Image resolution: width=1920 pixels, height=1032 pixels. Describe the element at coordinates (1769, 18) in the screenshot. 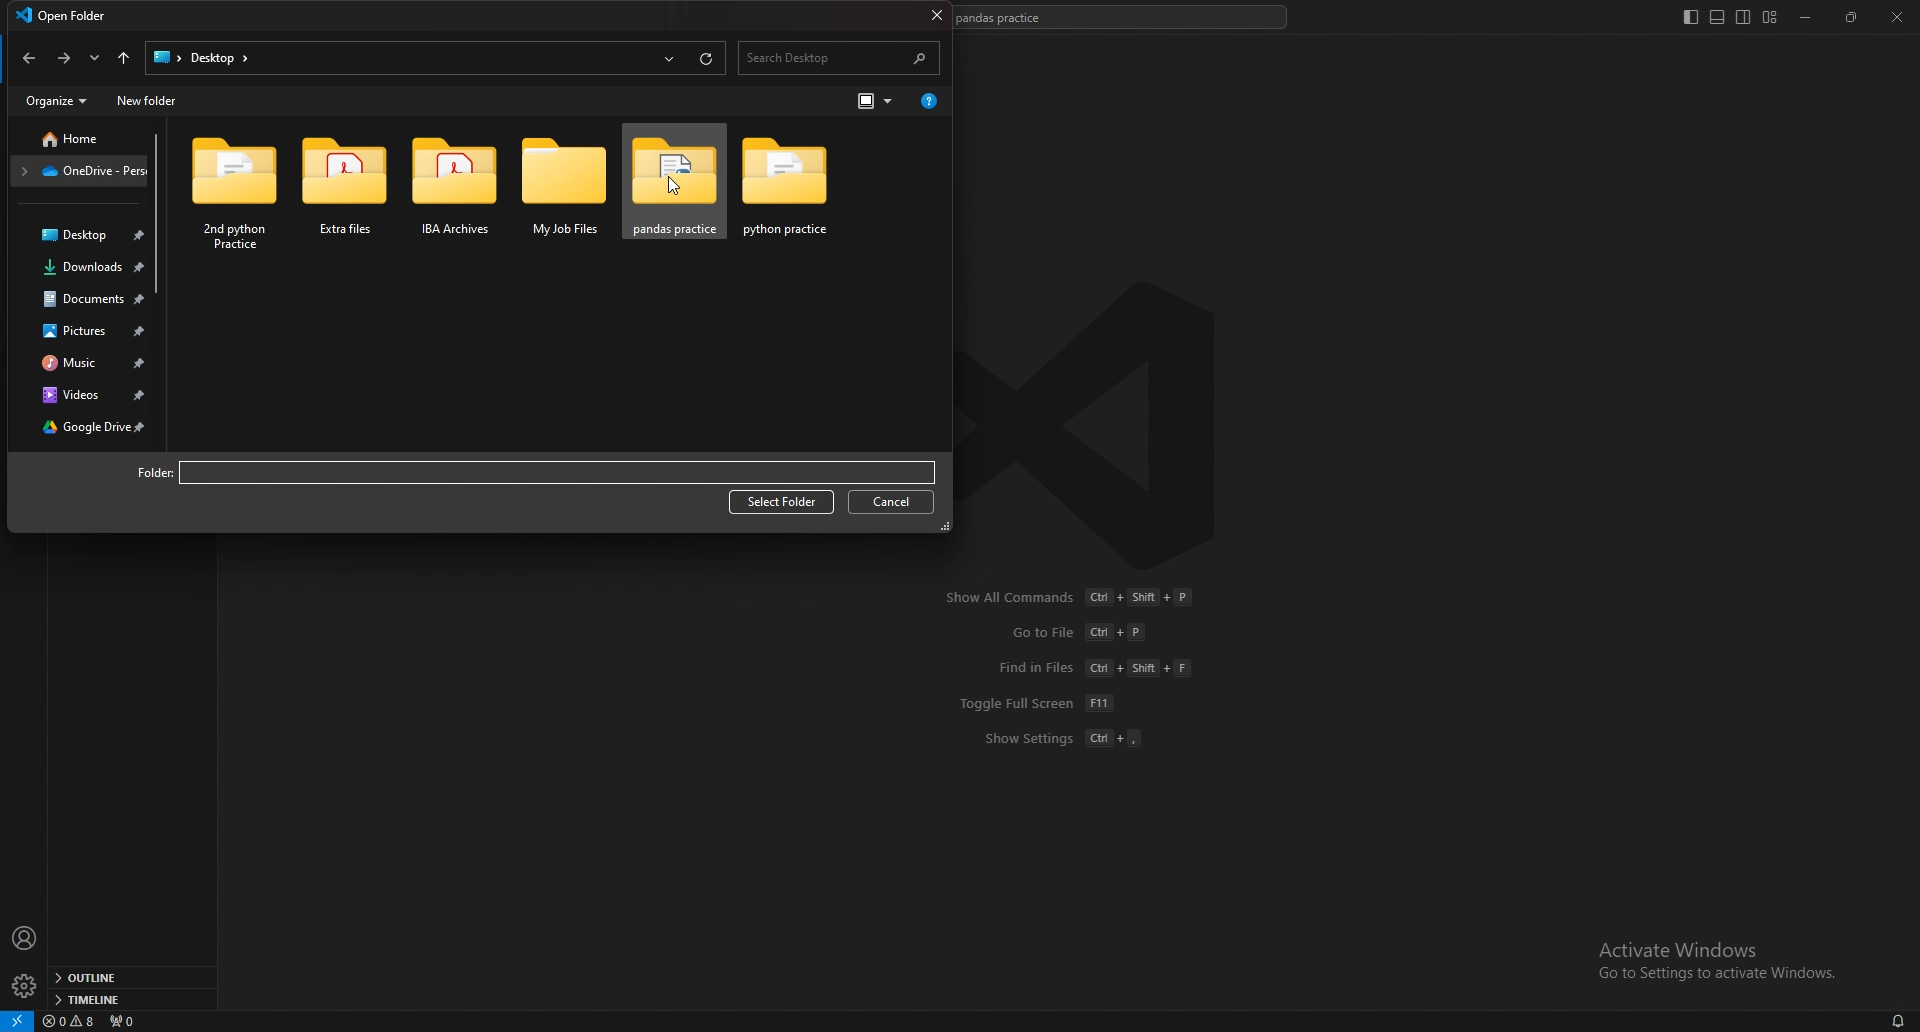

I see `customize layout` at that location.